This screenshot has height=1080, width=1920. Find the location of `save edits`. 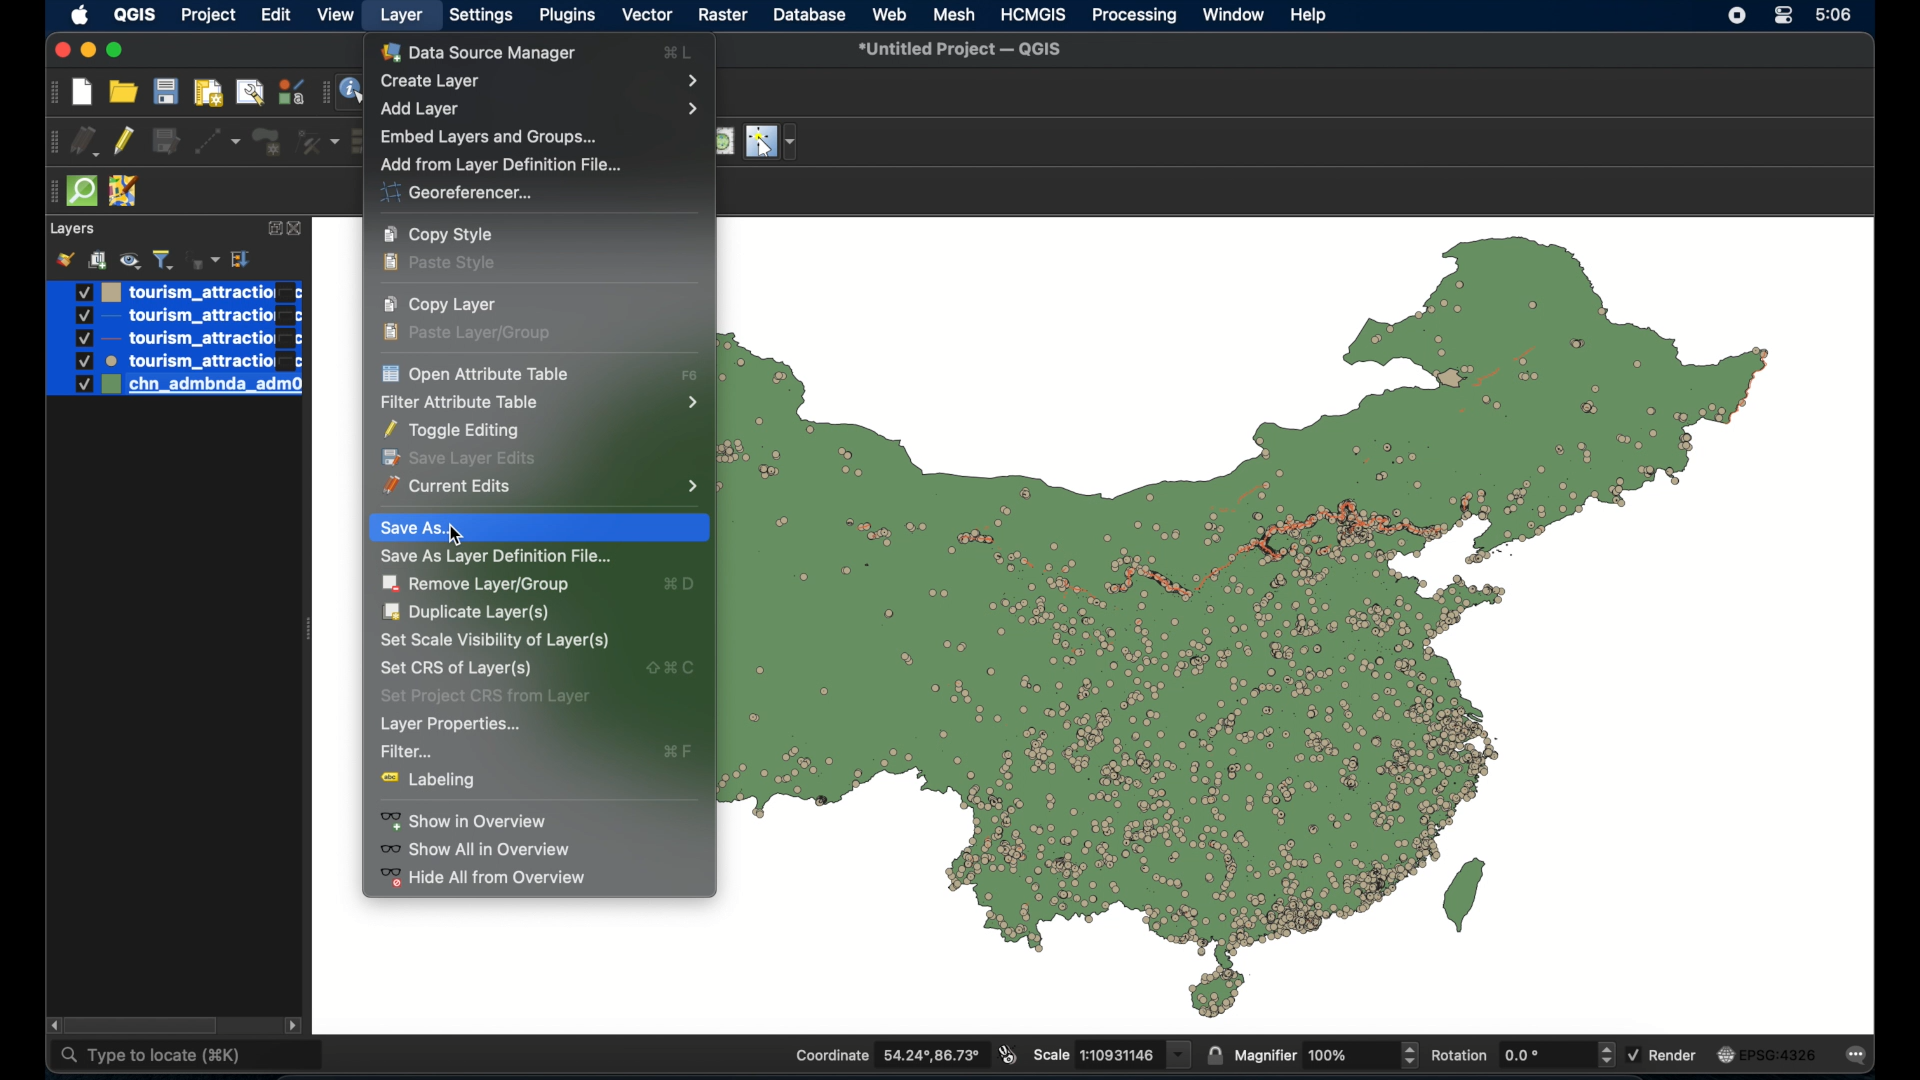

save edits is located at coordinates (167, 141).